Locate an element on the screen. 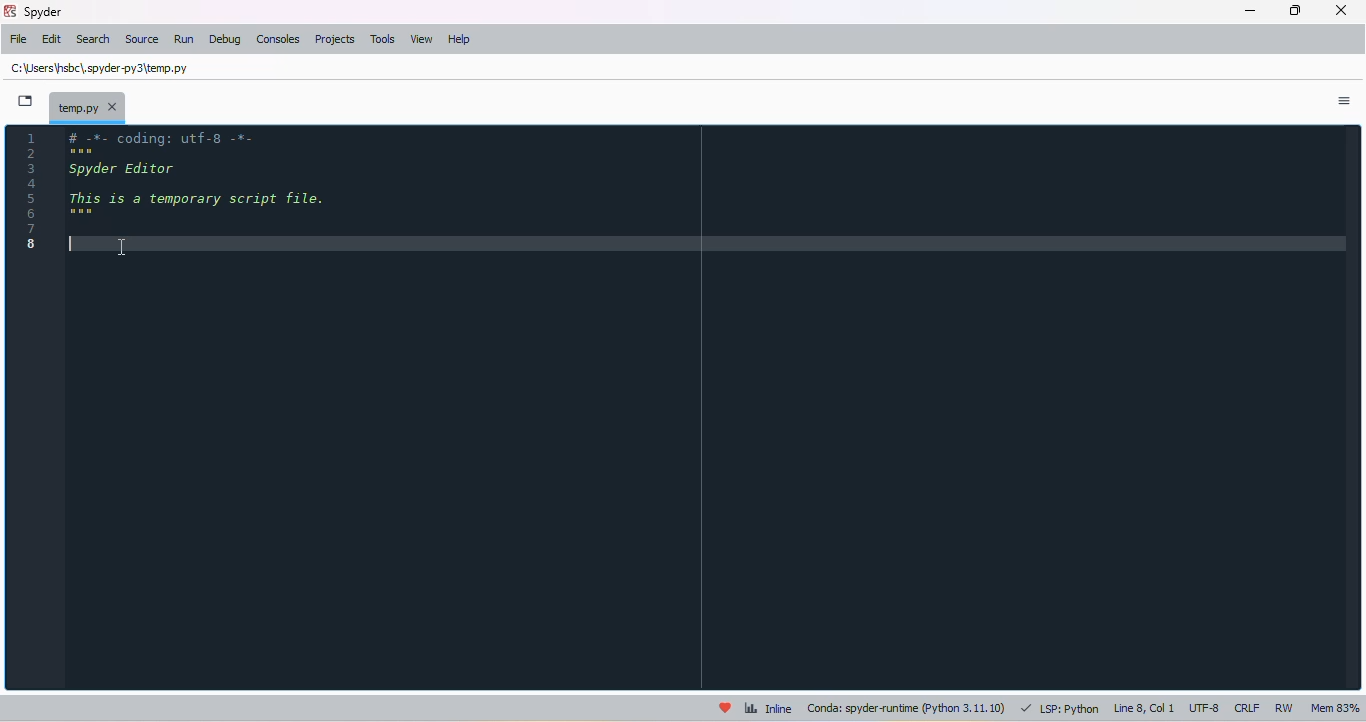 The height and width of the screenshot is (722, 1366). text editor is located at coordinates (72, 245).